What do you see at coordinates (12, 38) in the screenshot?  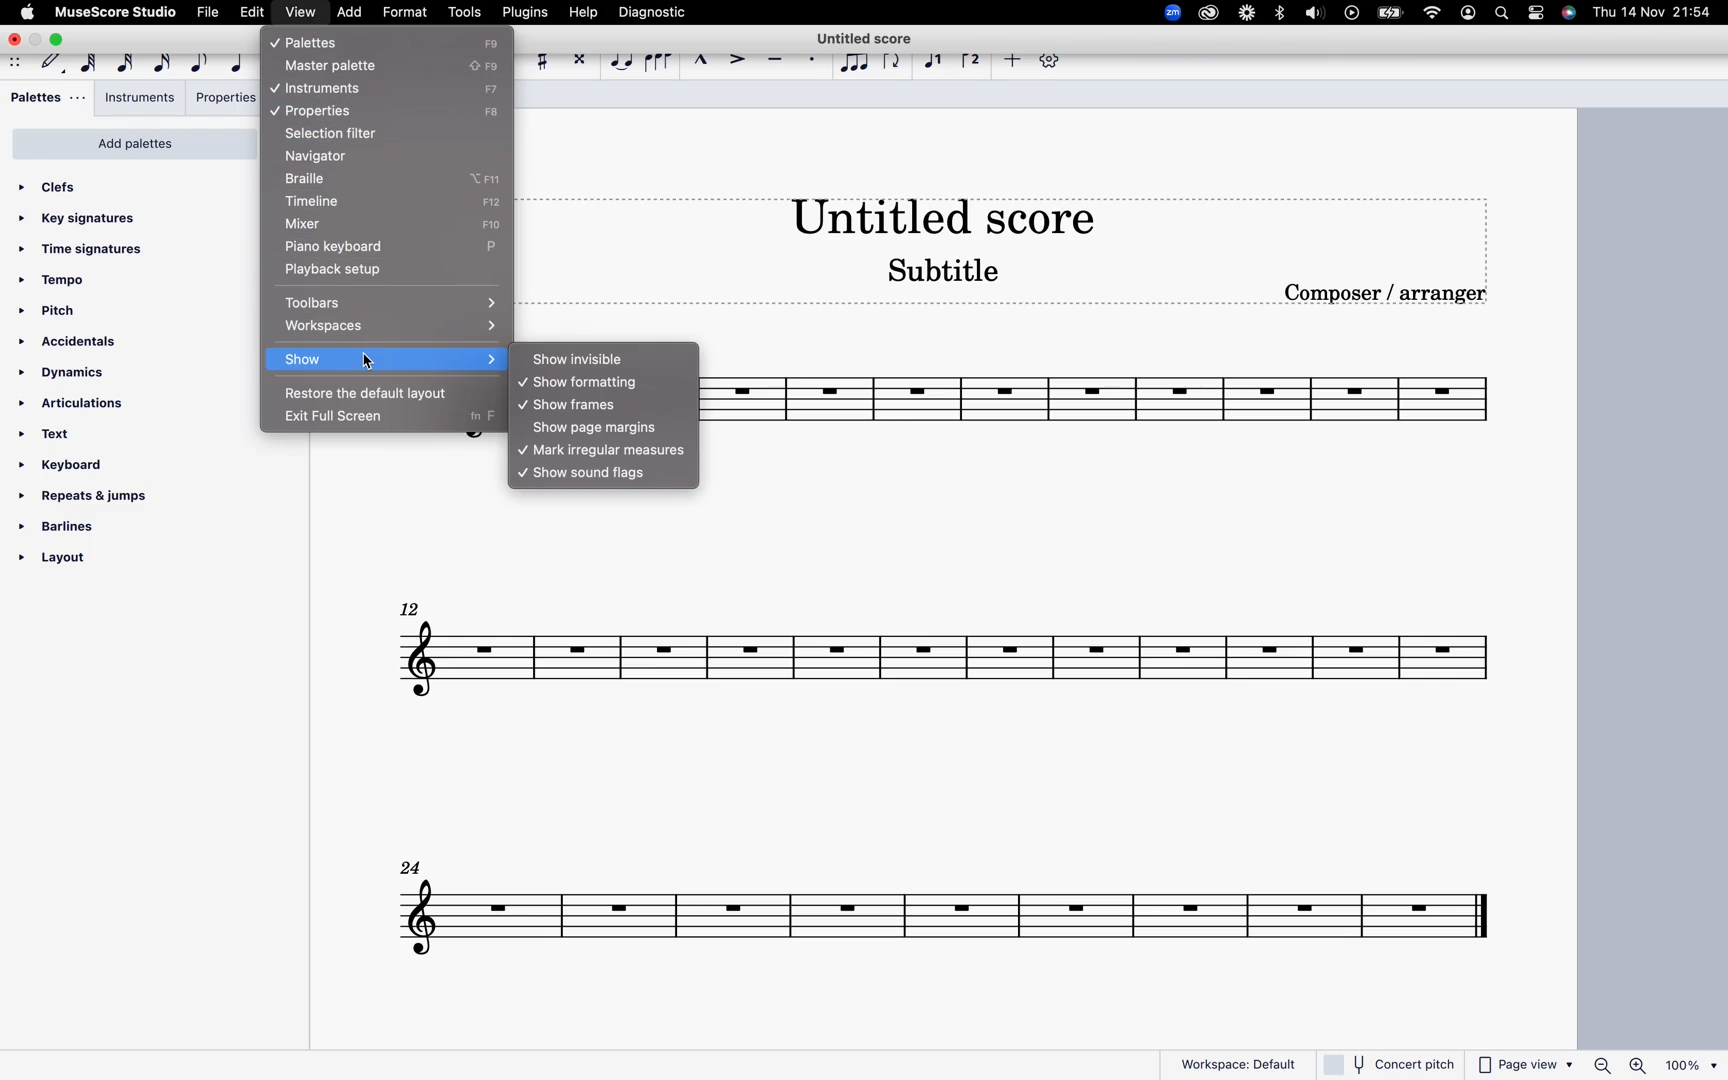 I see `close` at bounding box center [12, 38].